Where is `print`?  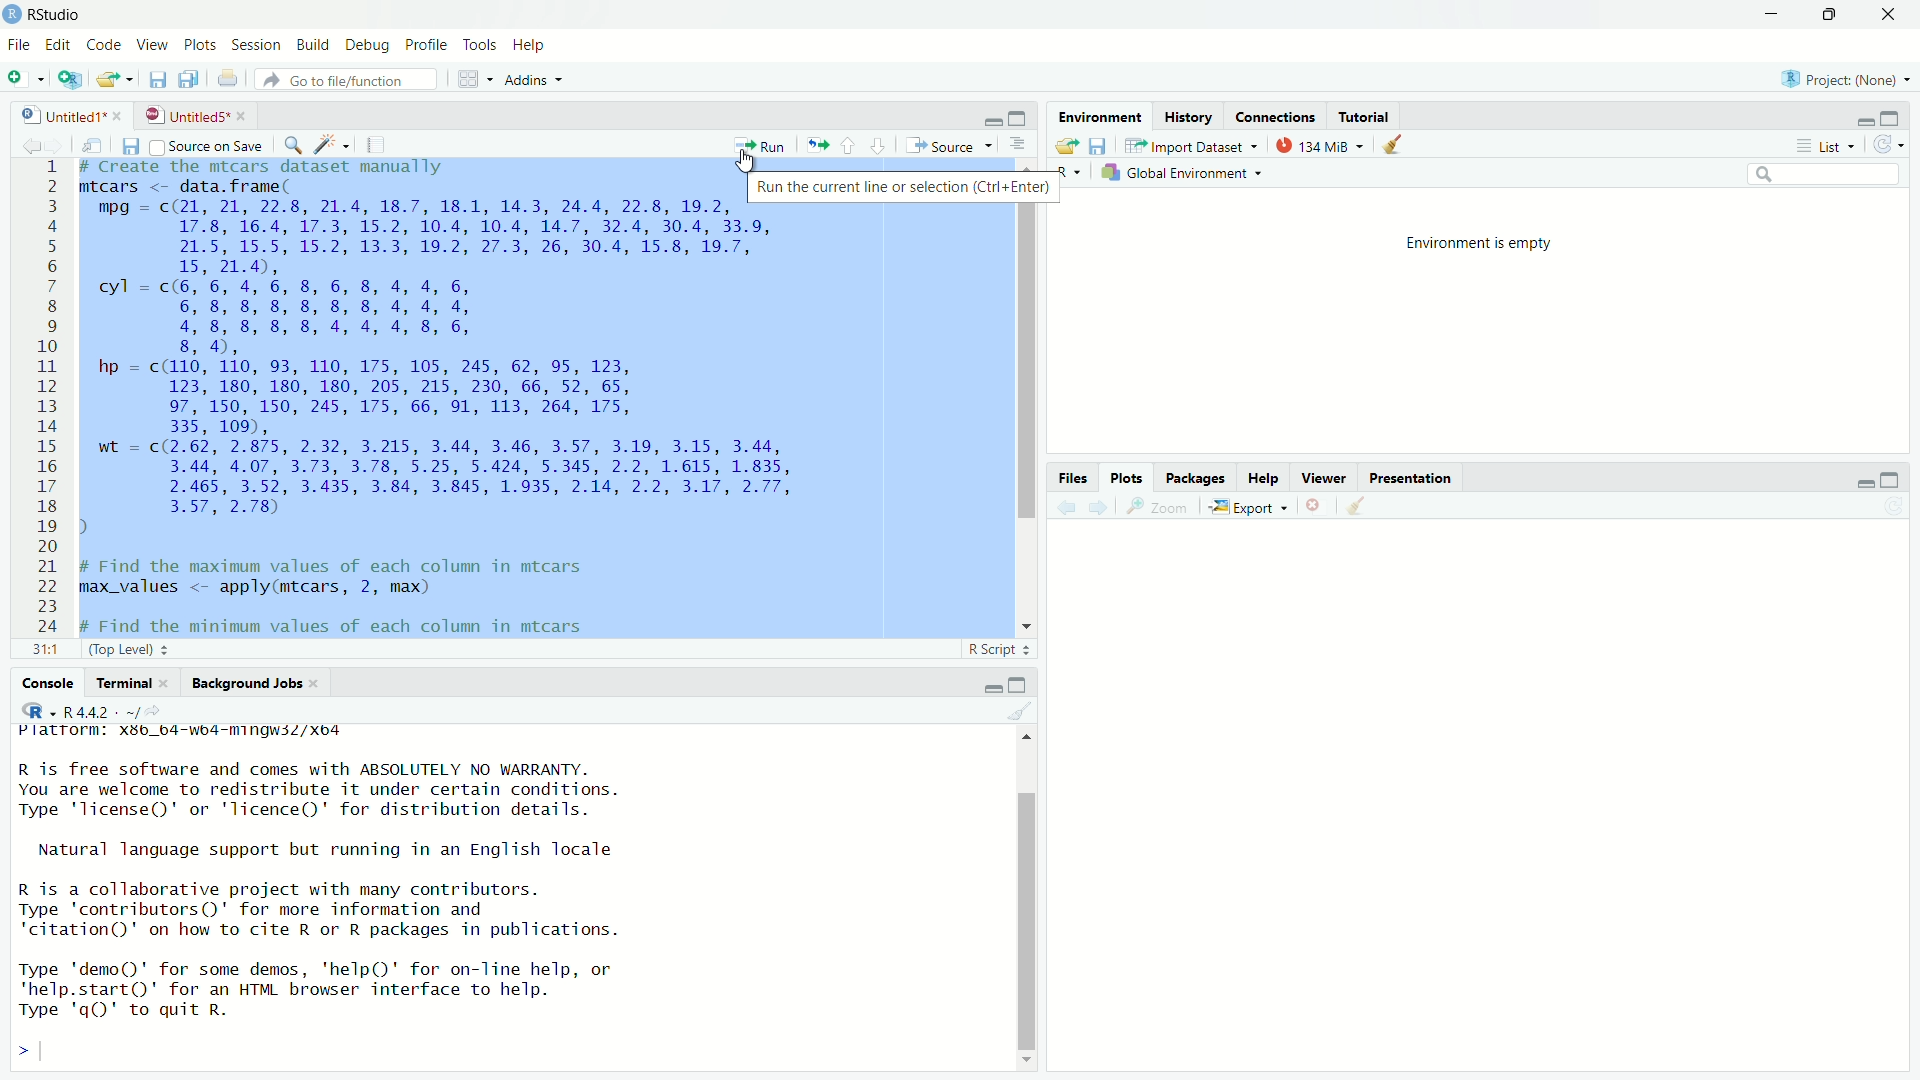 print is located at coordinates (227, 78).